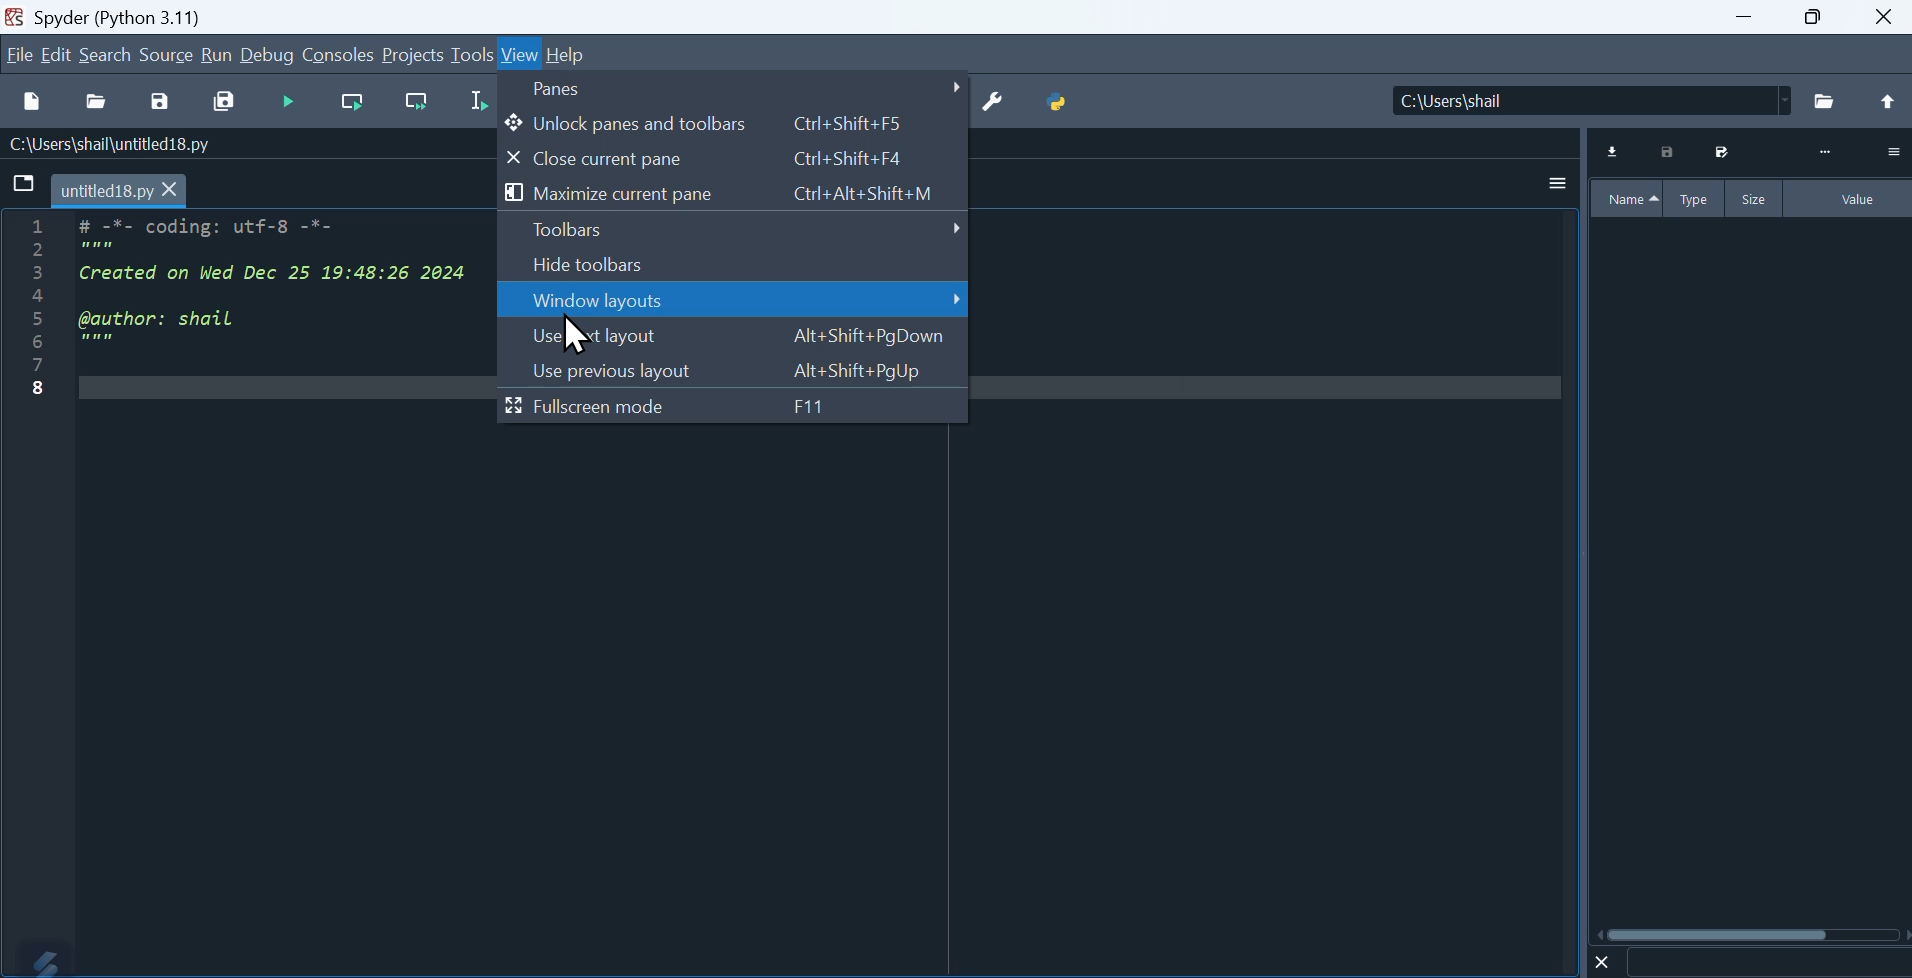 This screenshot has height=978, width=1912. Describe the element at coordinates (733, 407) in the screenshot. I see `Full screen mode` at that location.